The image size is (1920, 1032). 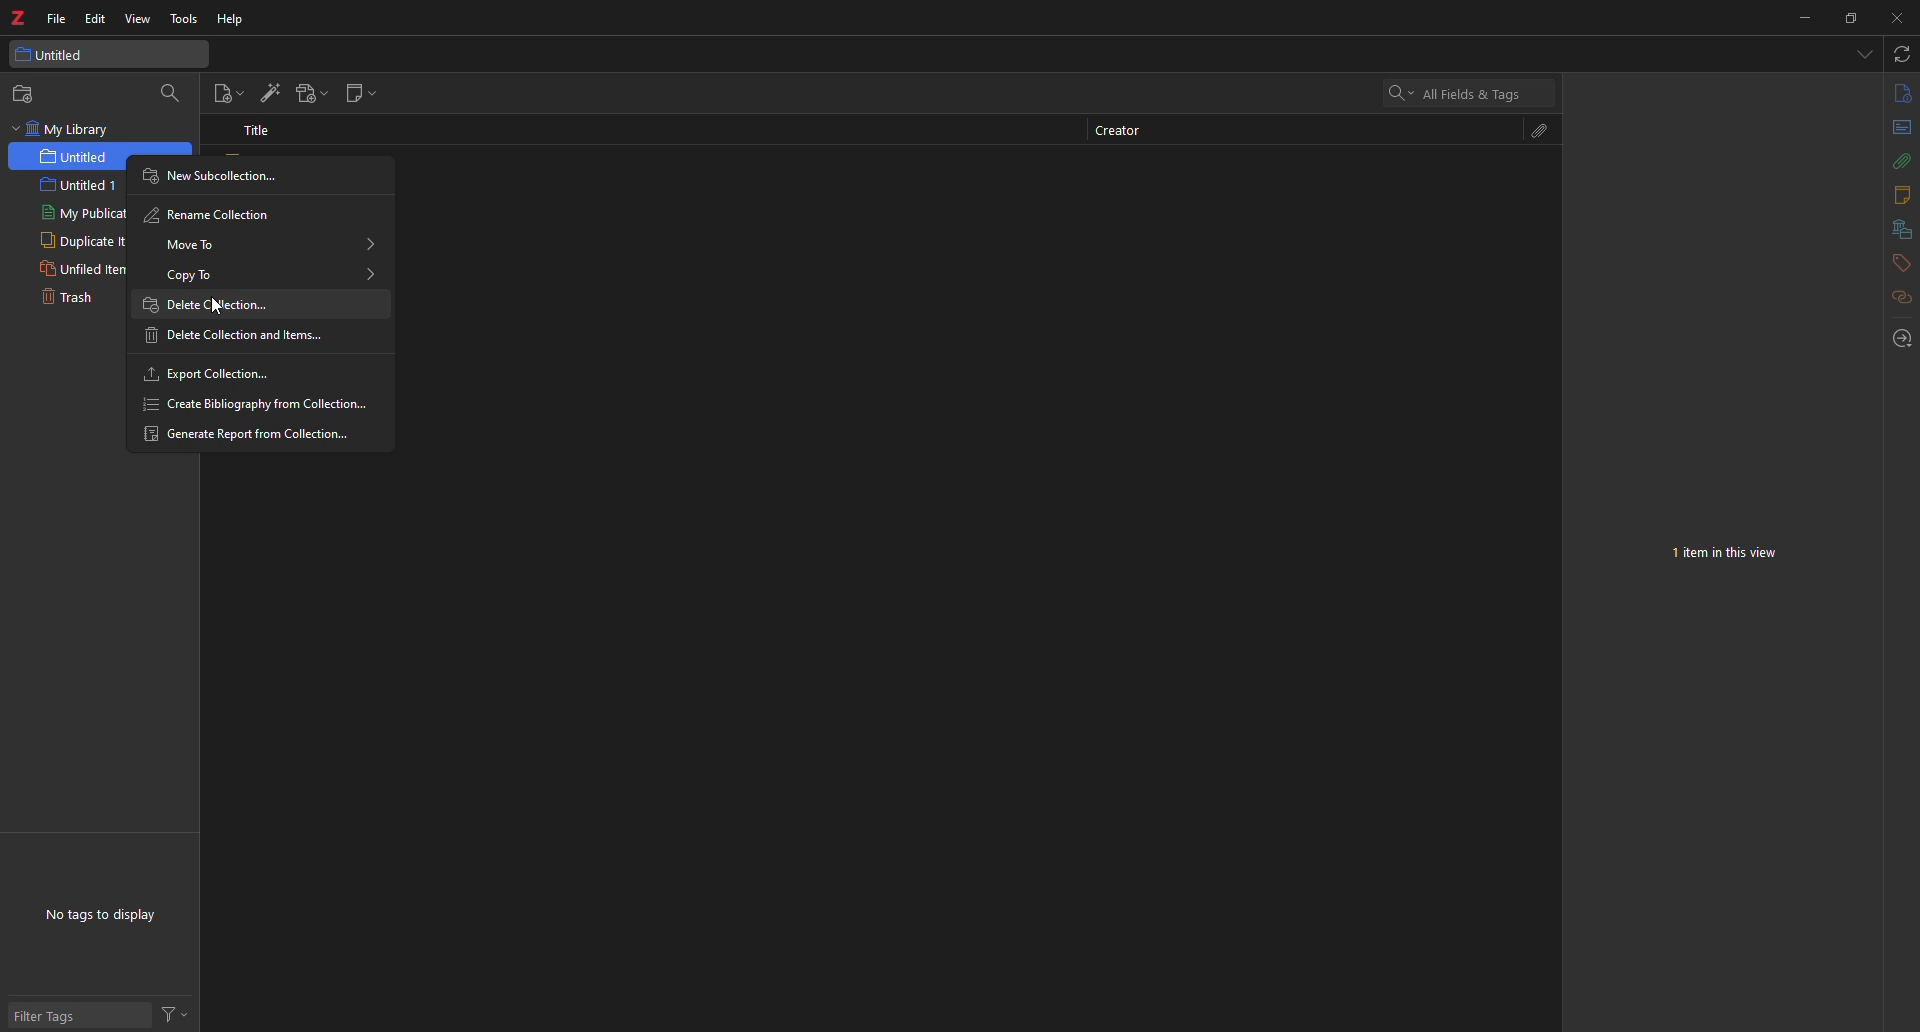 What do you see at coordinates (50, 18) in the screenshot?
I see `file` at bounding box center [50, 18].